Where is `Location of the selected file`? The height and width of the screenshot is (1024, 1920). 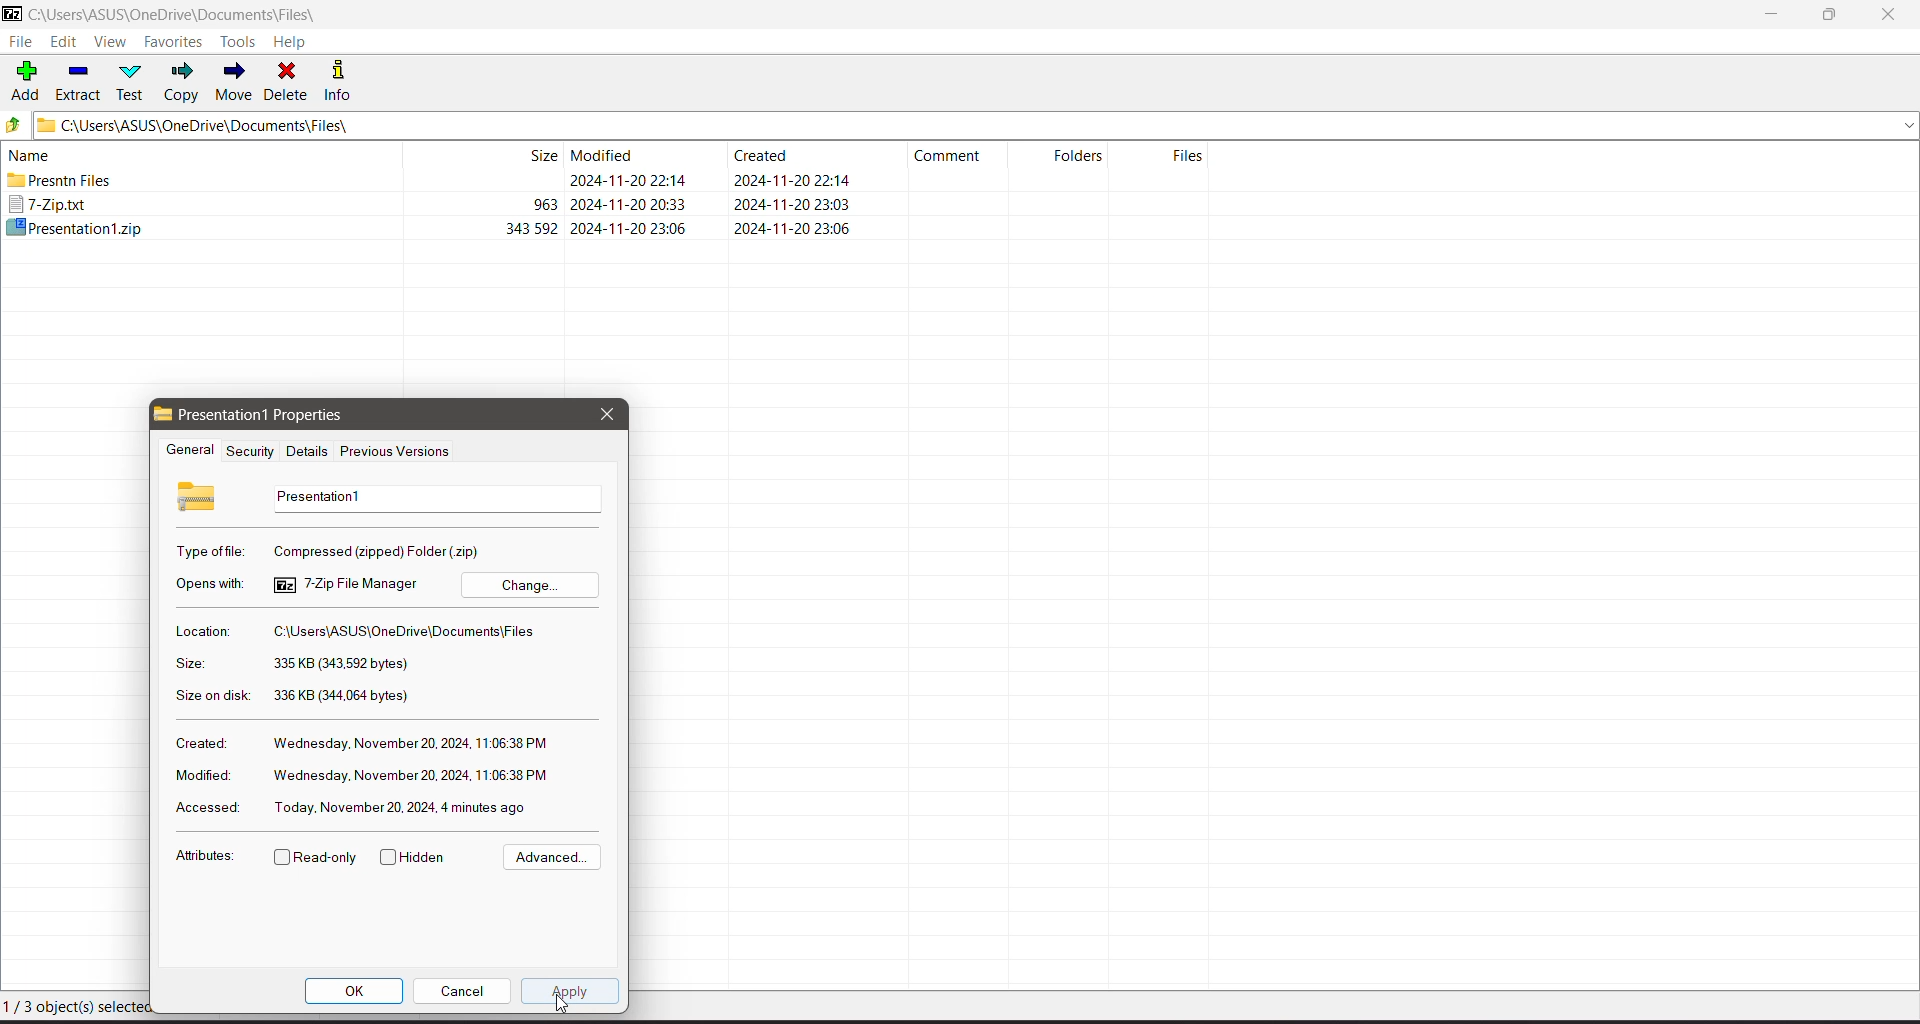 Location of the selected file is located at coordinates (410, 632).